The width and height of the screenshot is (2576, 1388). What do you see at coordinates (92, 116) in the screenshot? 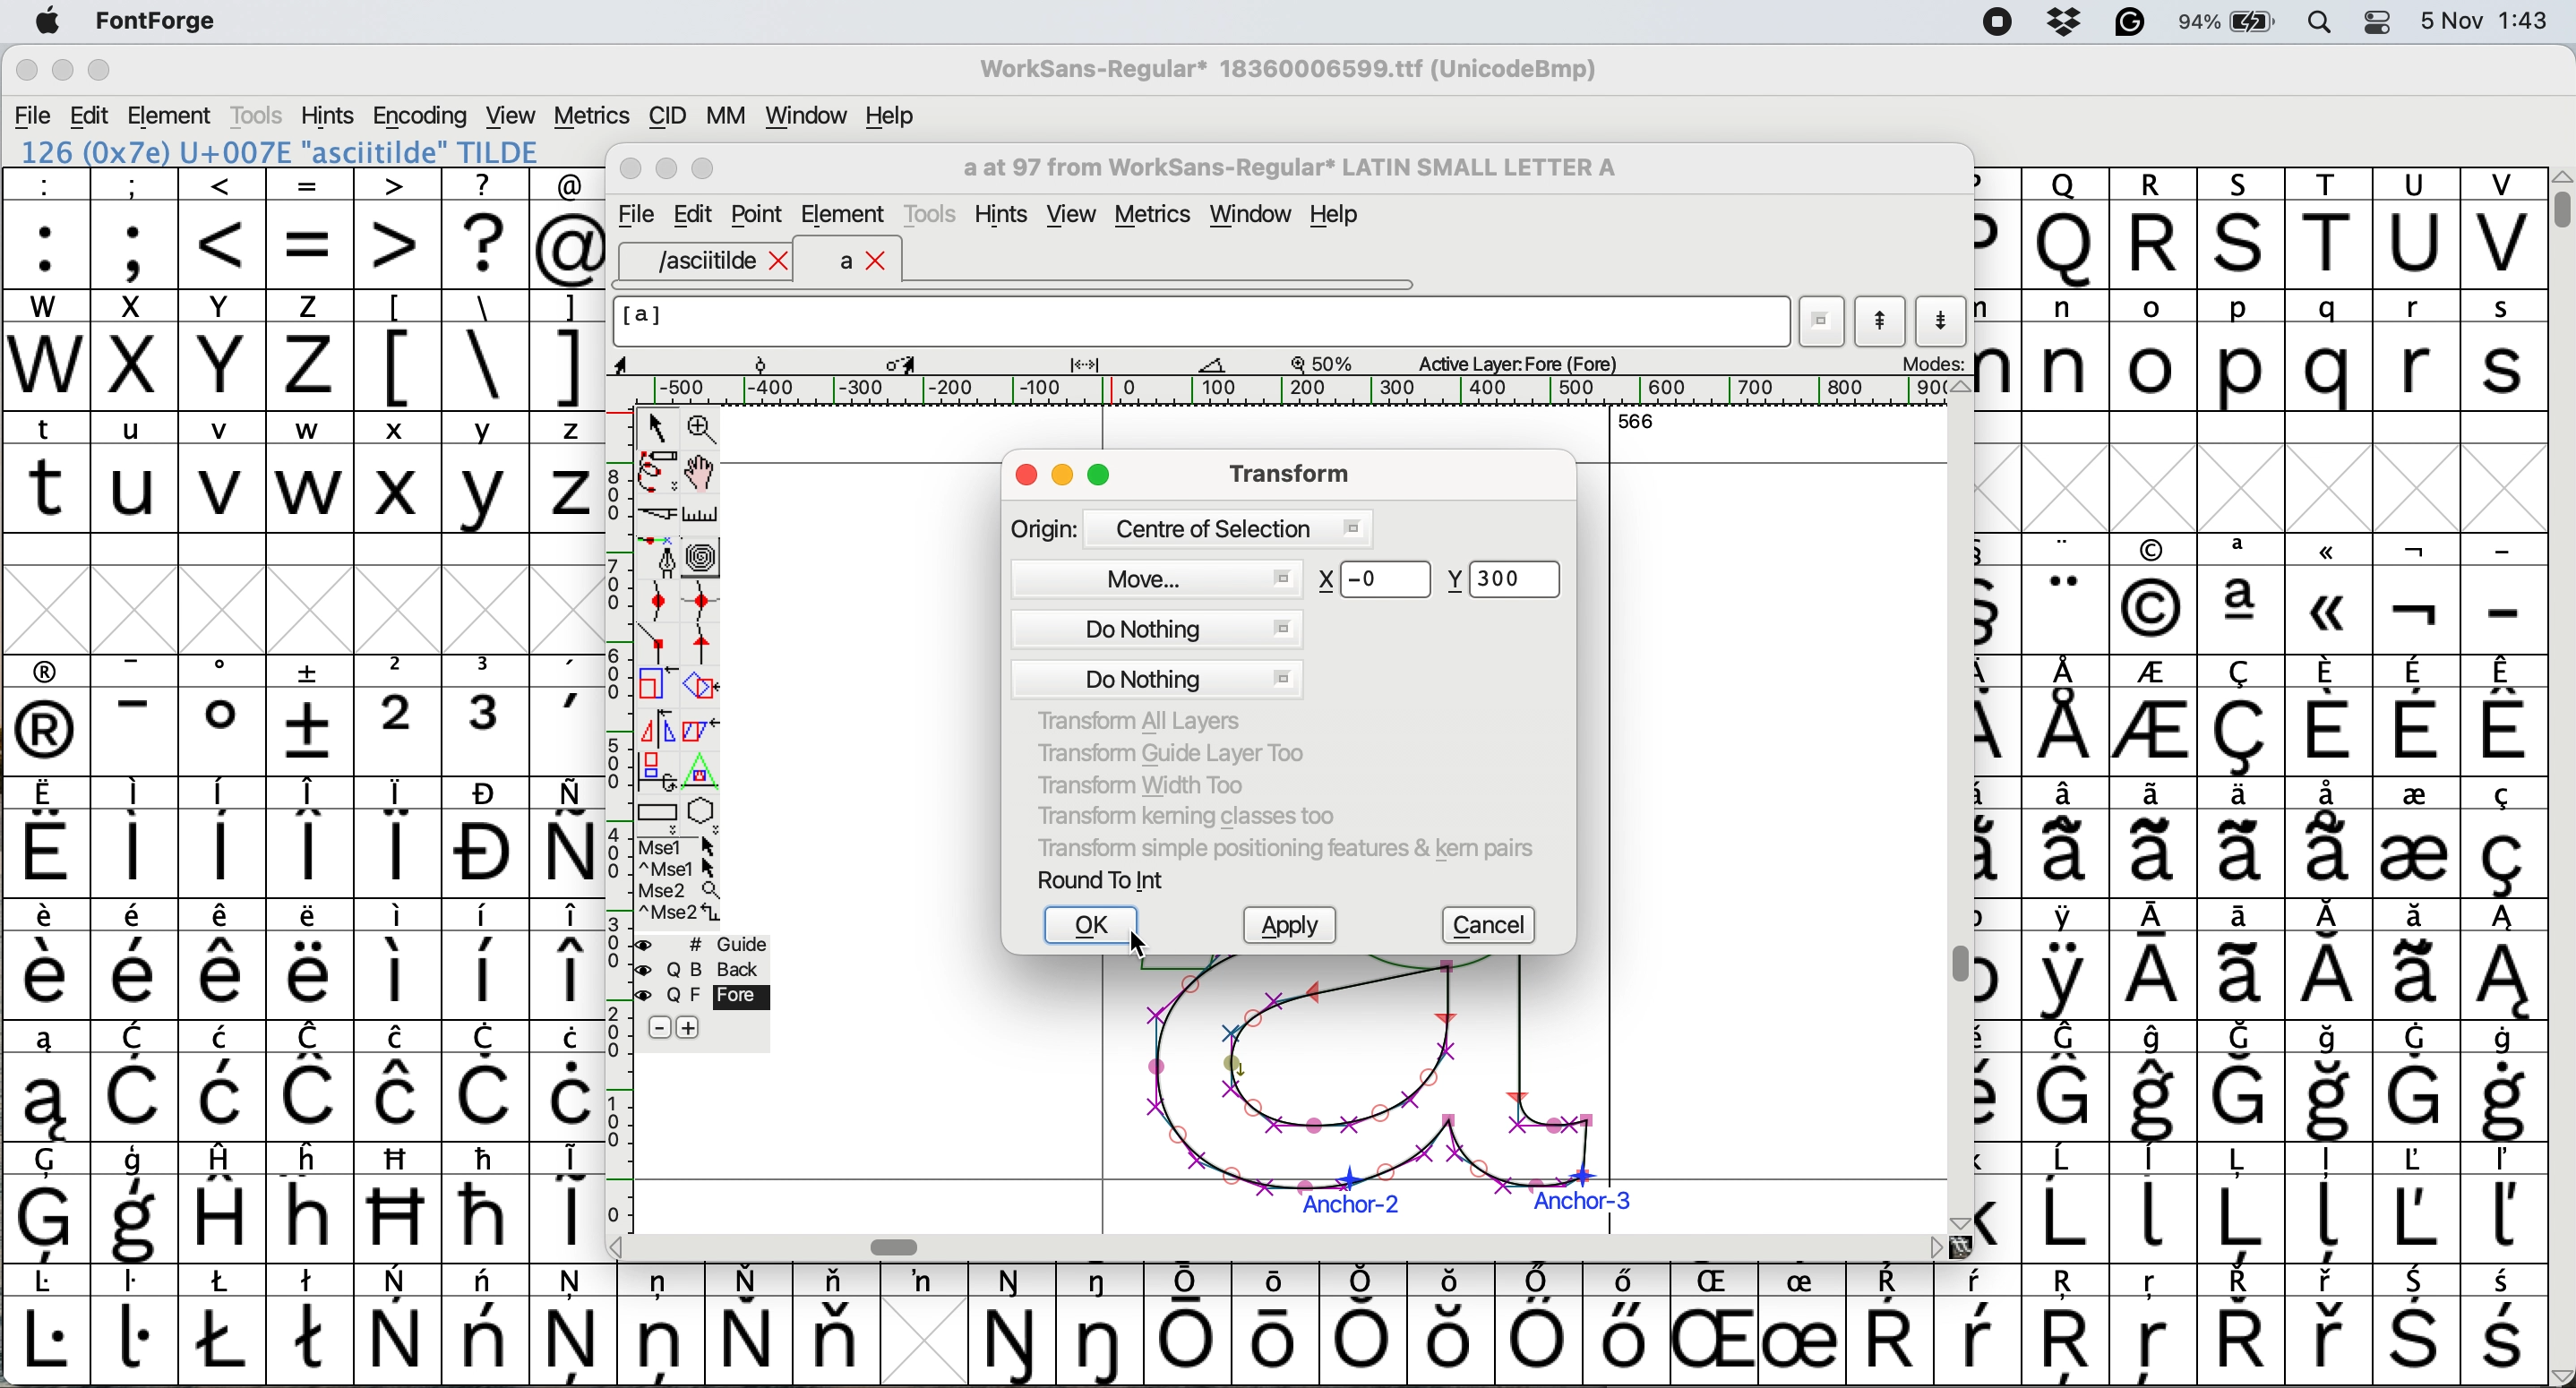
I see `edit` at bounding box center [92, 116].